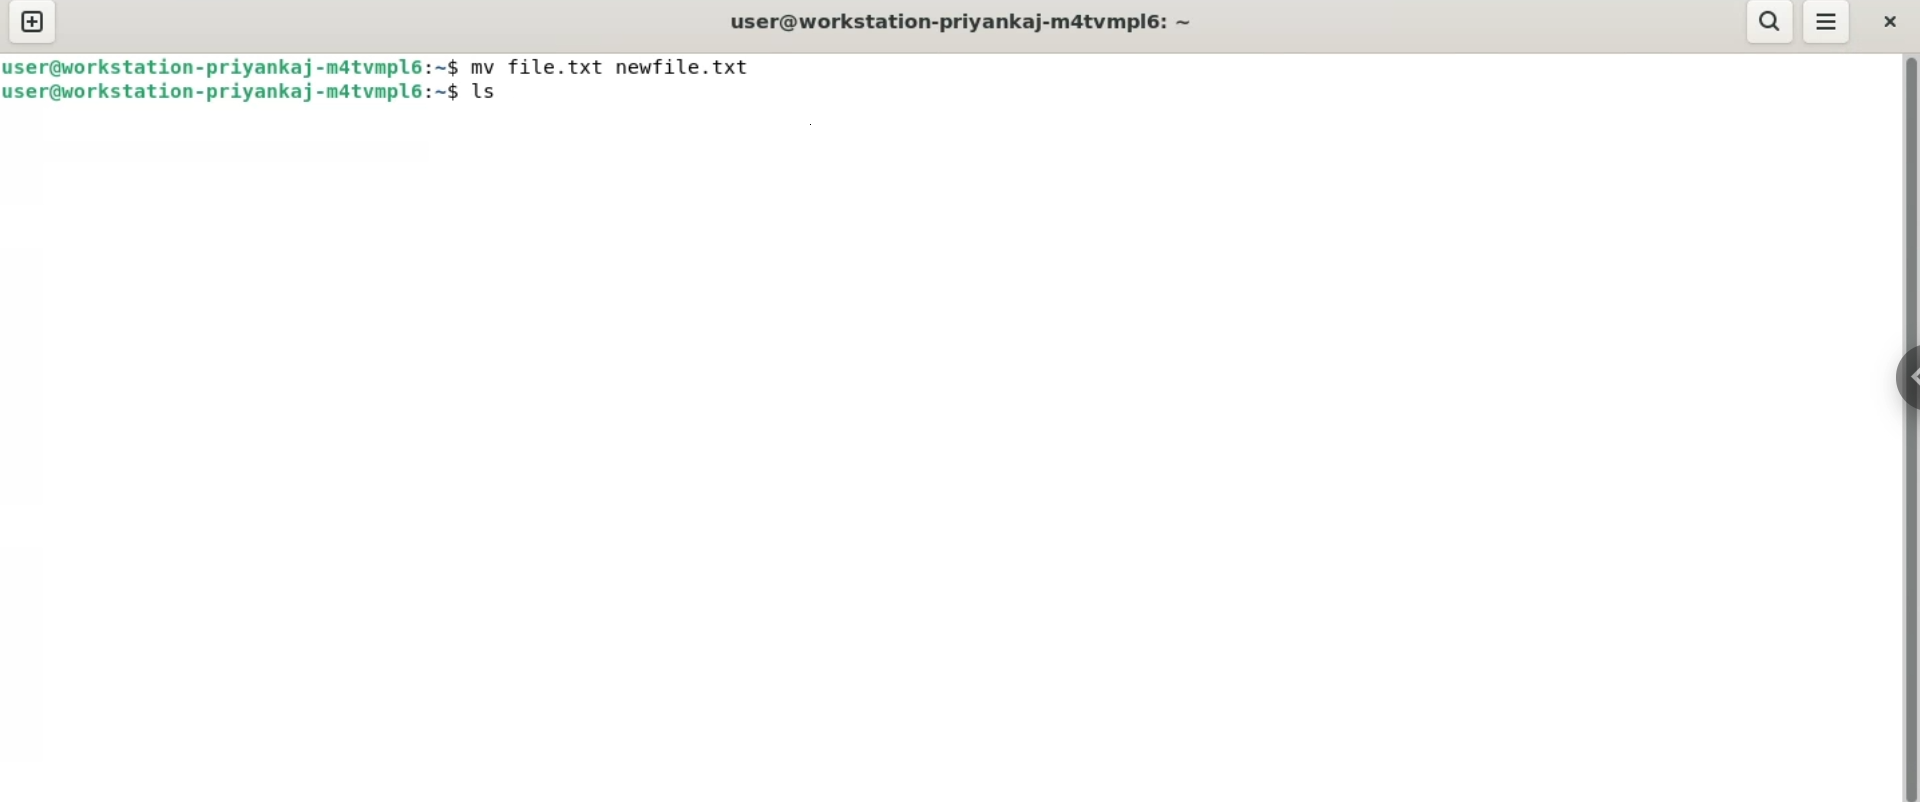 The width and height of the screenshot is (1920, 802). Describe the element at coordinates (958, 20) in the screenshot. I see `user@workstation-priyankaj-matvmpl6:~` at that location.